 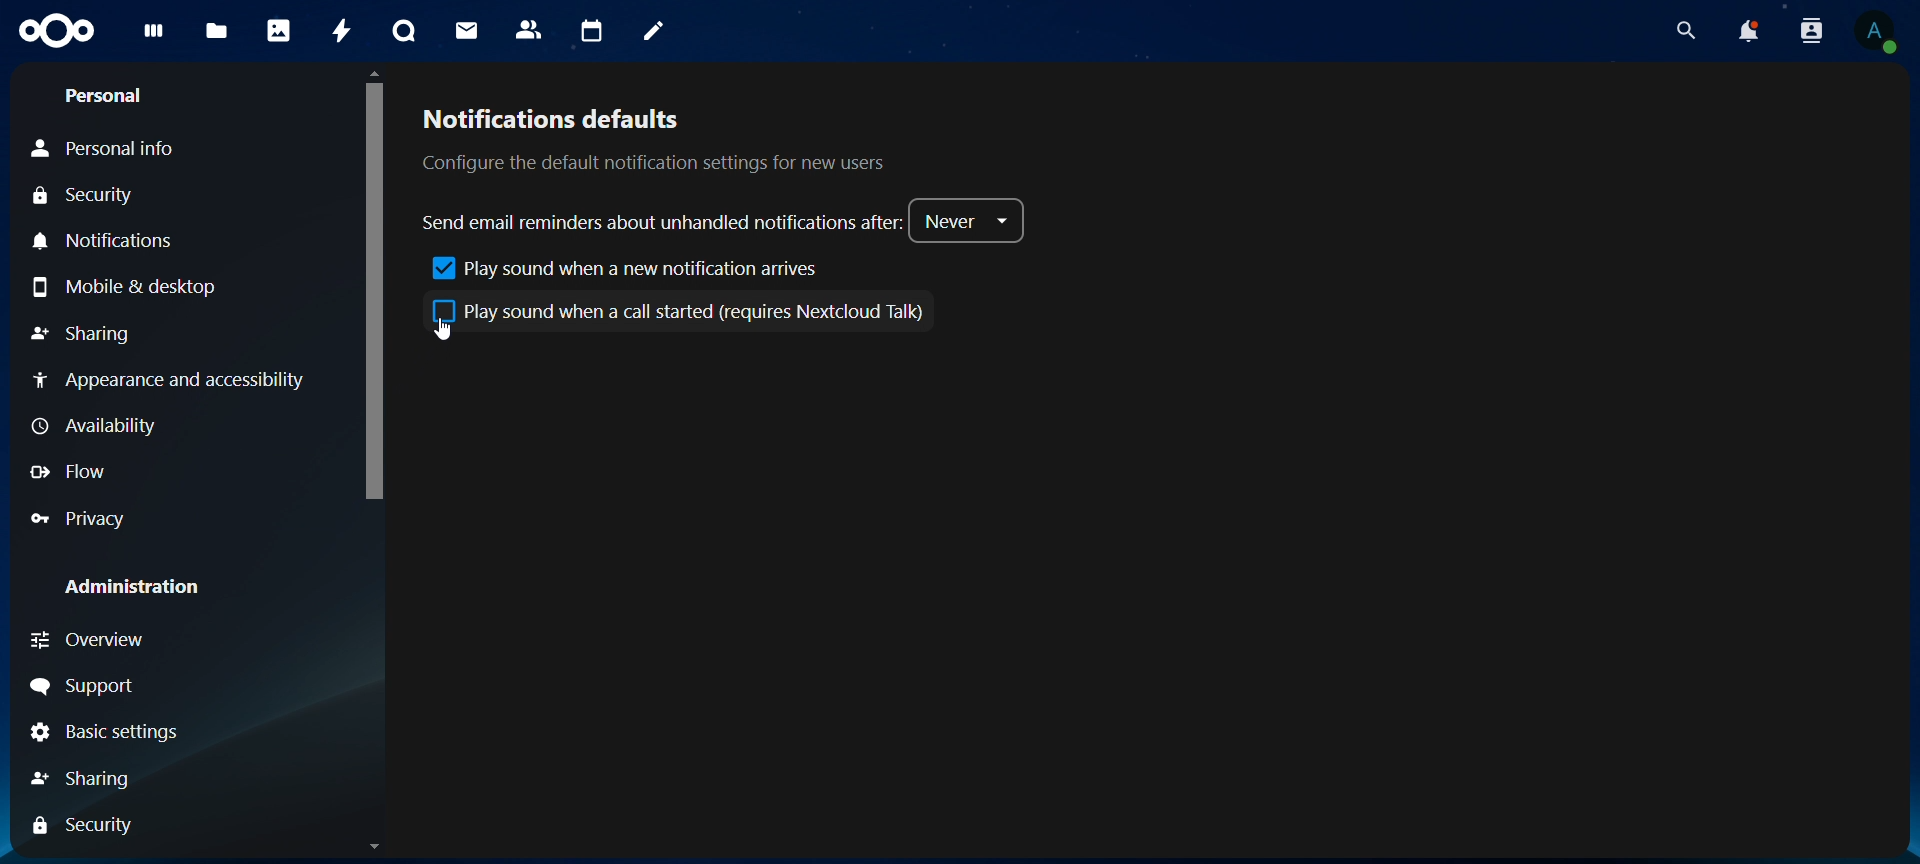 I want to click on Basic settings, so click(x=105, y=732).